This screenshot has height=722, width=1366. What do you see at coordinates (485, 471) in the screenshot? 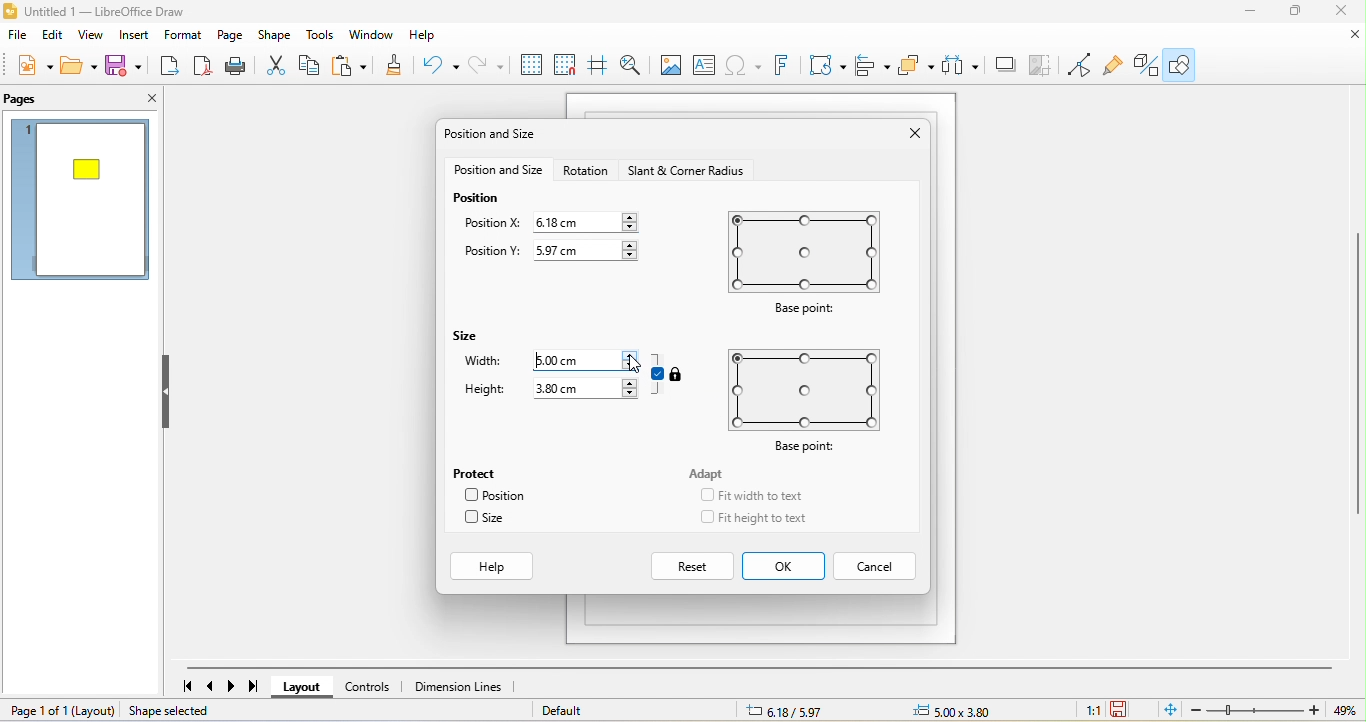
I see `protect` at bounding box center [485, 471].